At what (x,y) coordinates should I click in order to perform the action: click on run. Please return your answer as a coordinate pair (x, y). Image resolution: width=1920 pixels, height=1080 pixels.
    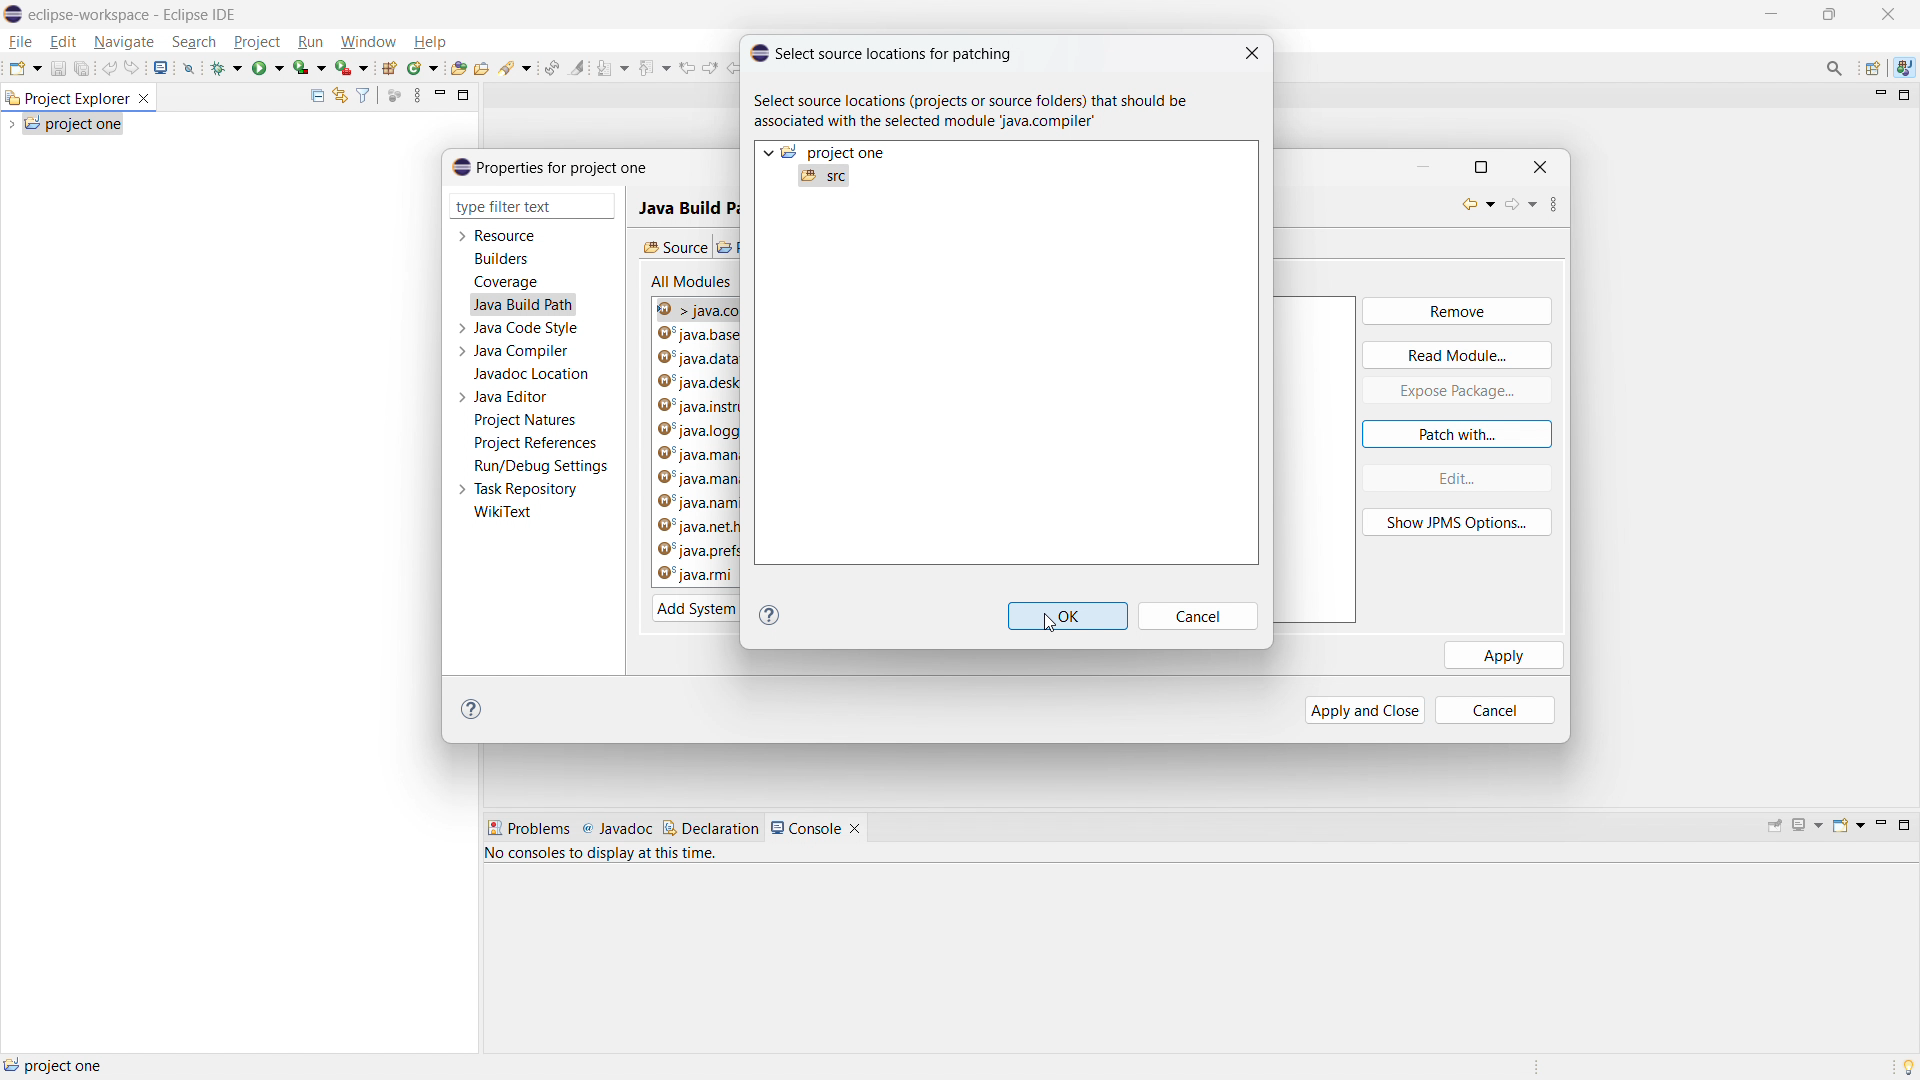
    Looking at the image, I should click on (311, 42).